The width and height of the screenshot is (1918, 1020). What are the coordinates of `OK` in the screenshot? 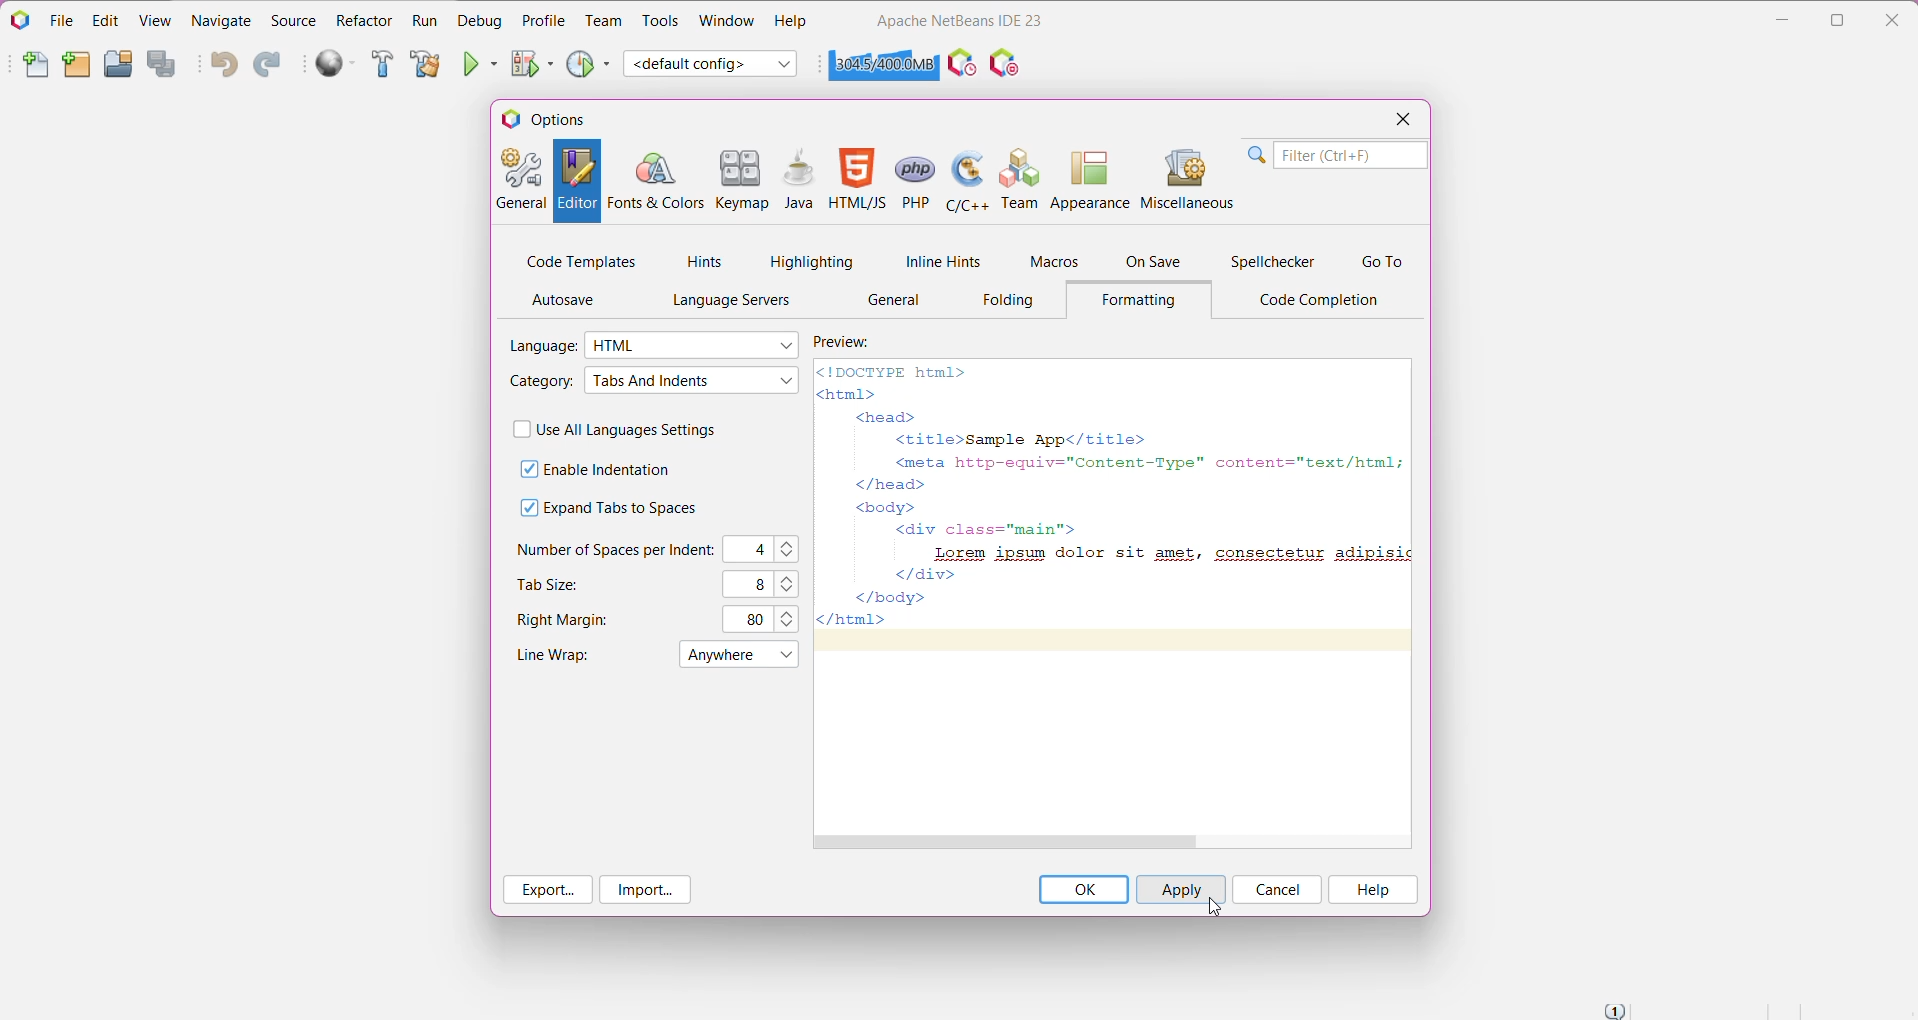 It's located at (1083, 889).